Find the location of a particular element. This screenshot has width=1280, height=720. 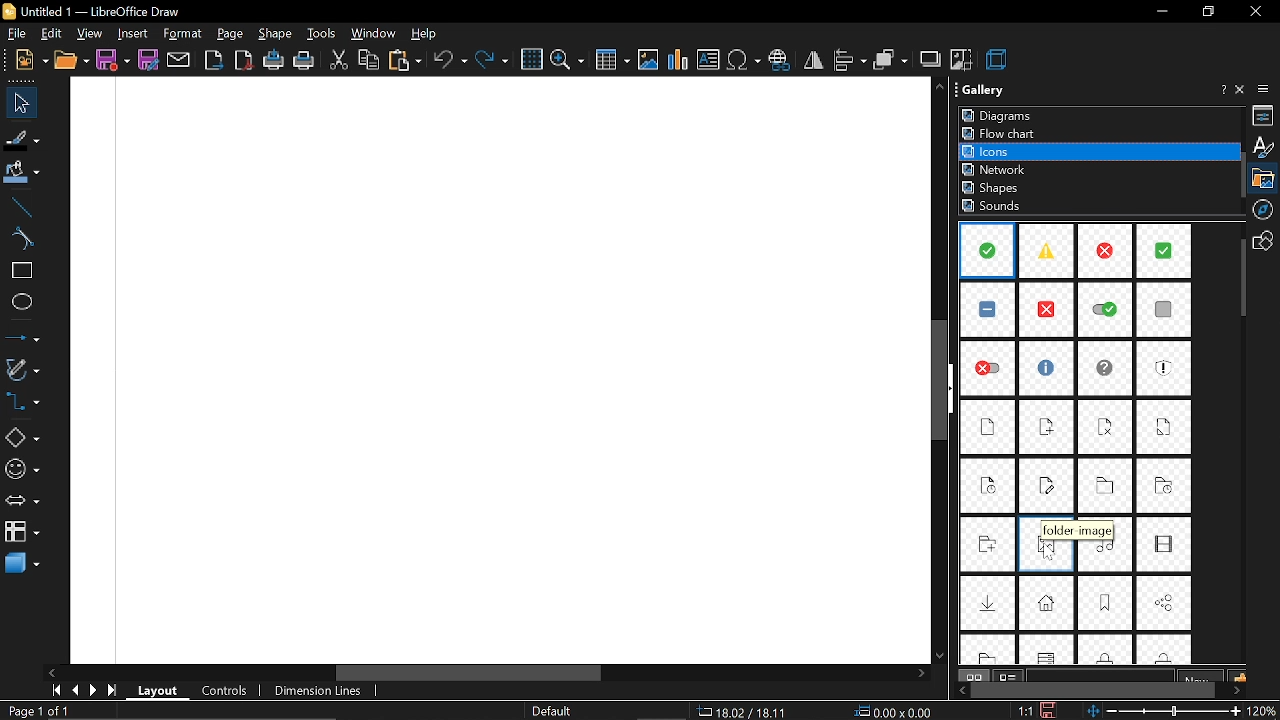

align is located at coordinates (849, 60).